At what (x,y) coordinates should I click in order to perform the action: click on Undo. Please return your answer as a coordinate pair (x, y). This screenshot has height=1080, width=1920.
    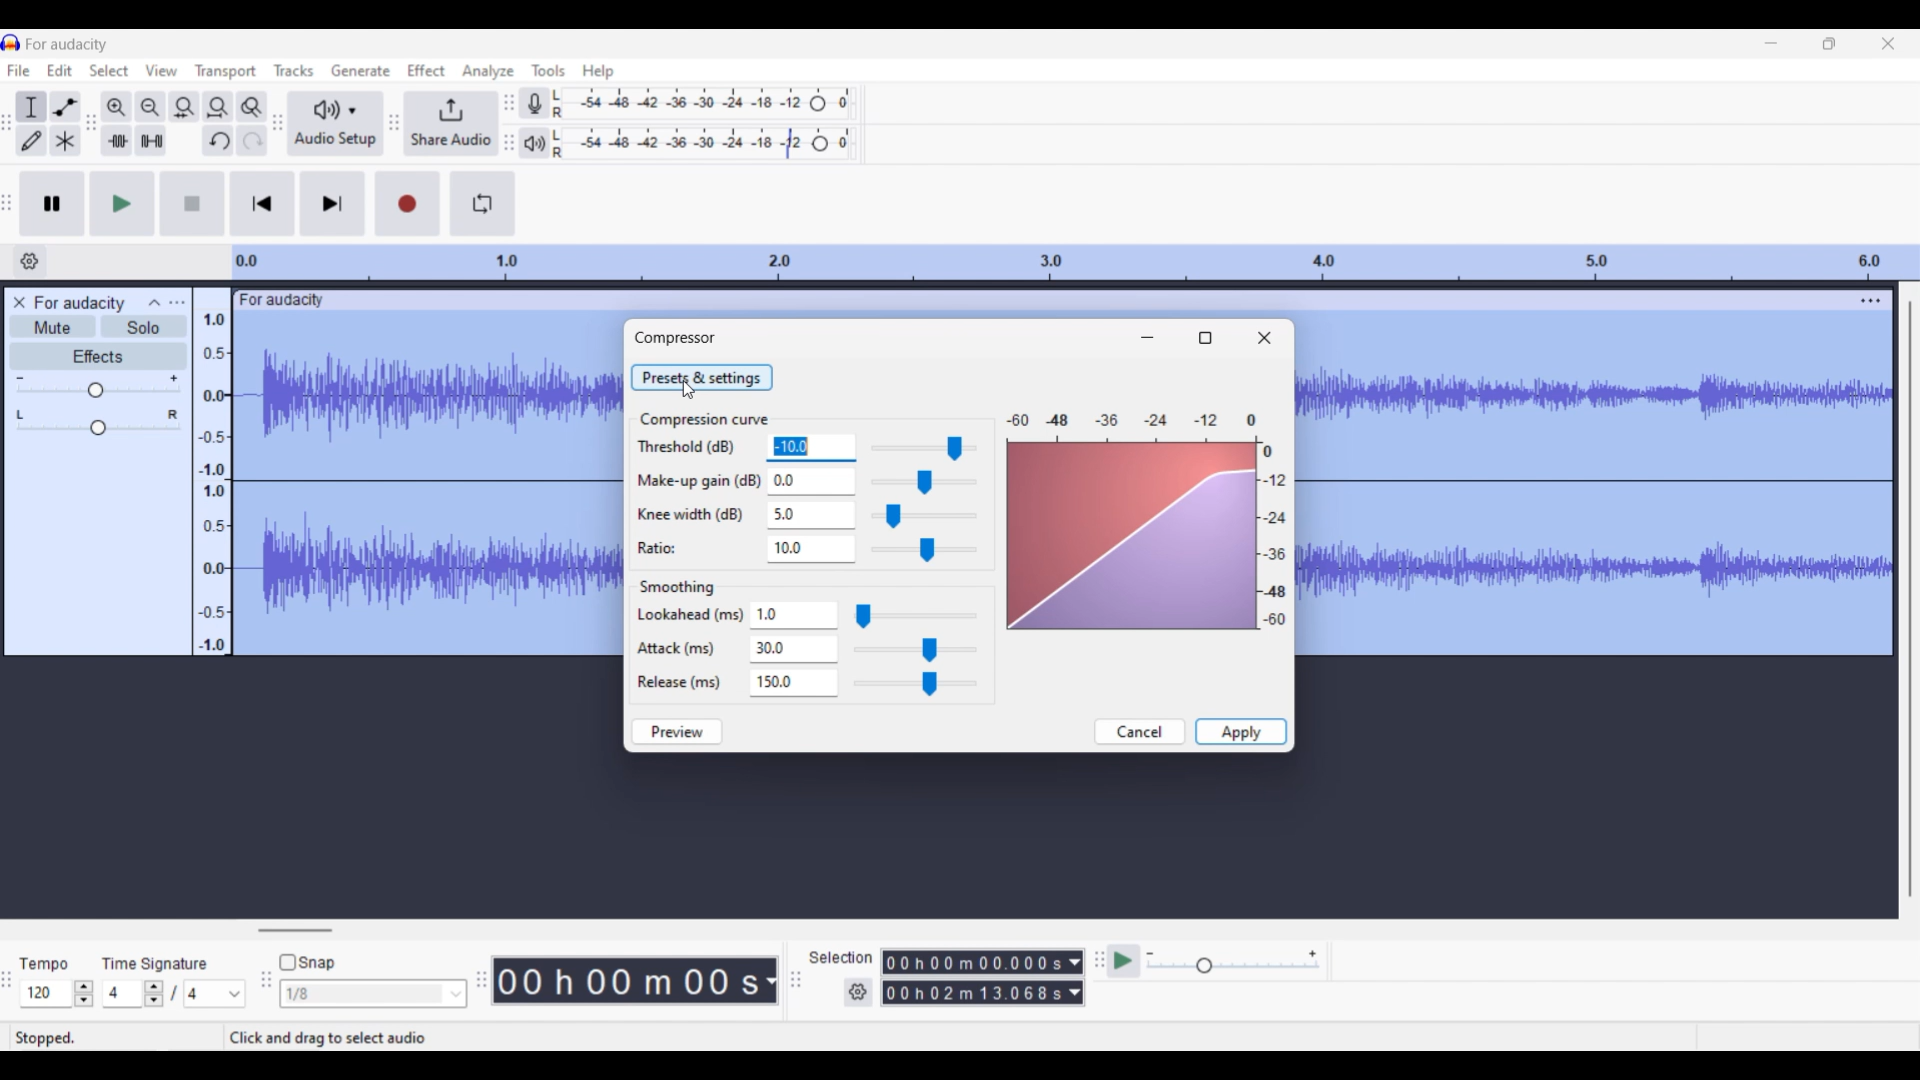
    Looking at the image, I should click on (218, 140).